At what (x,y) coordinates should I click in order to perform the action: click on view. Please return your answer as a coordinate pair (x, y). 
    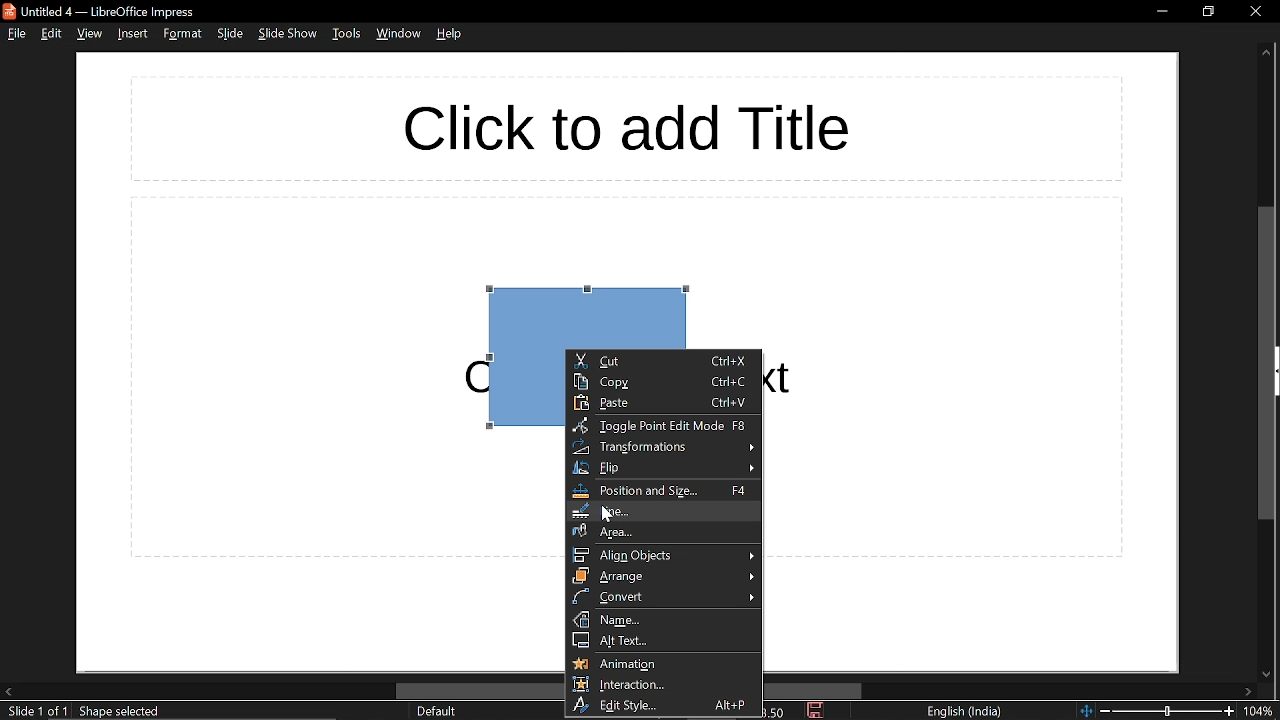
    Looking at the image, I should click on (90, 34).